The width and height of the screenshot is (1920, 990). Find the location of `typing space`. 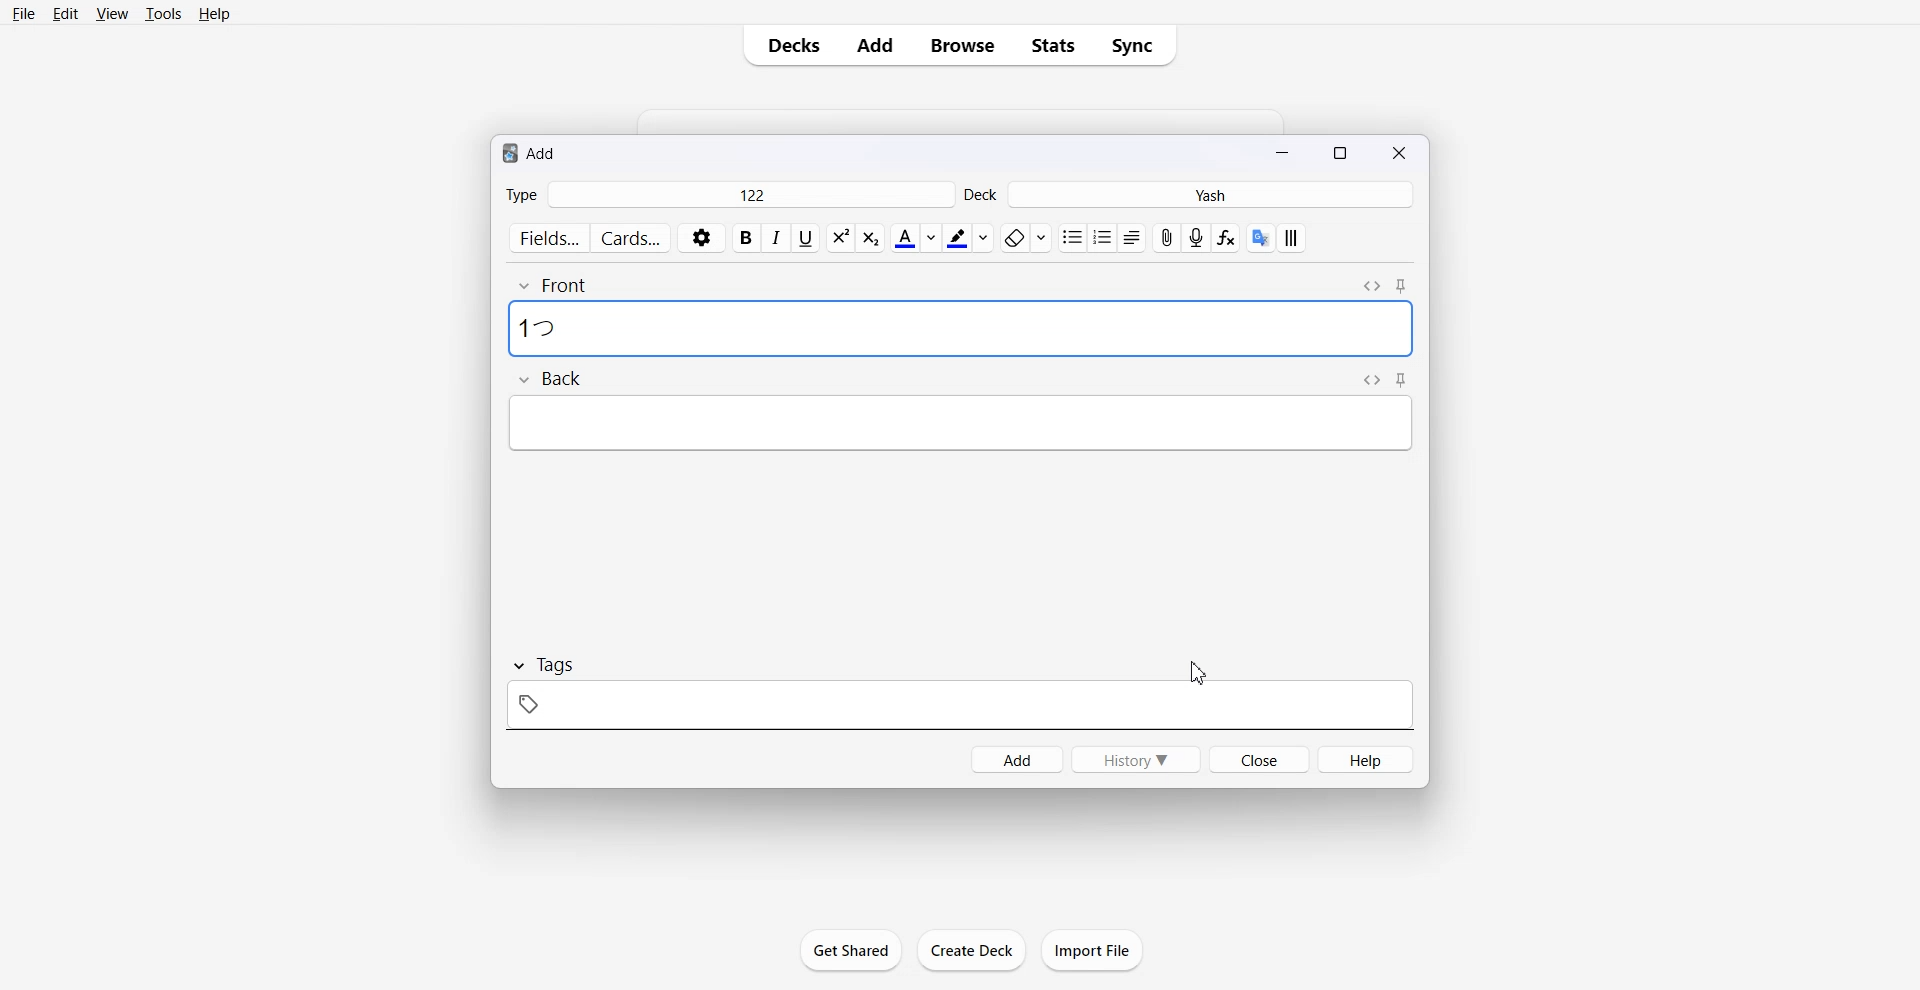

typing space is located at coordinates (960, 330).